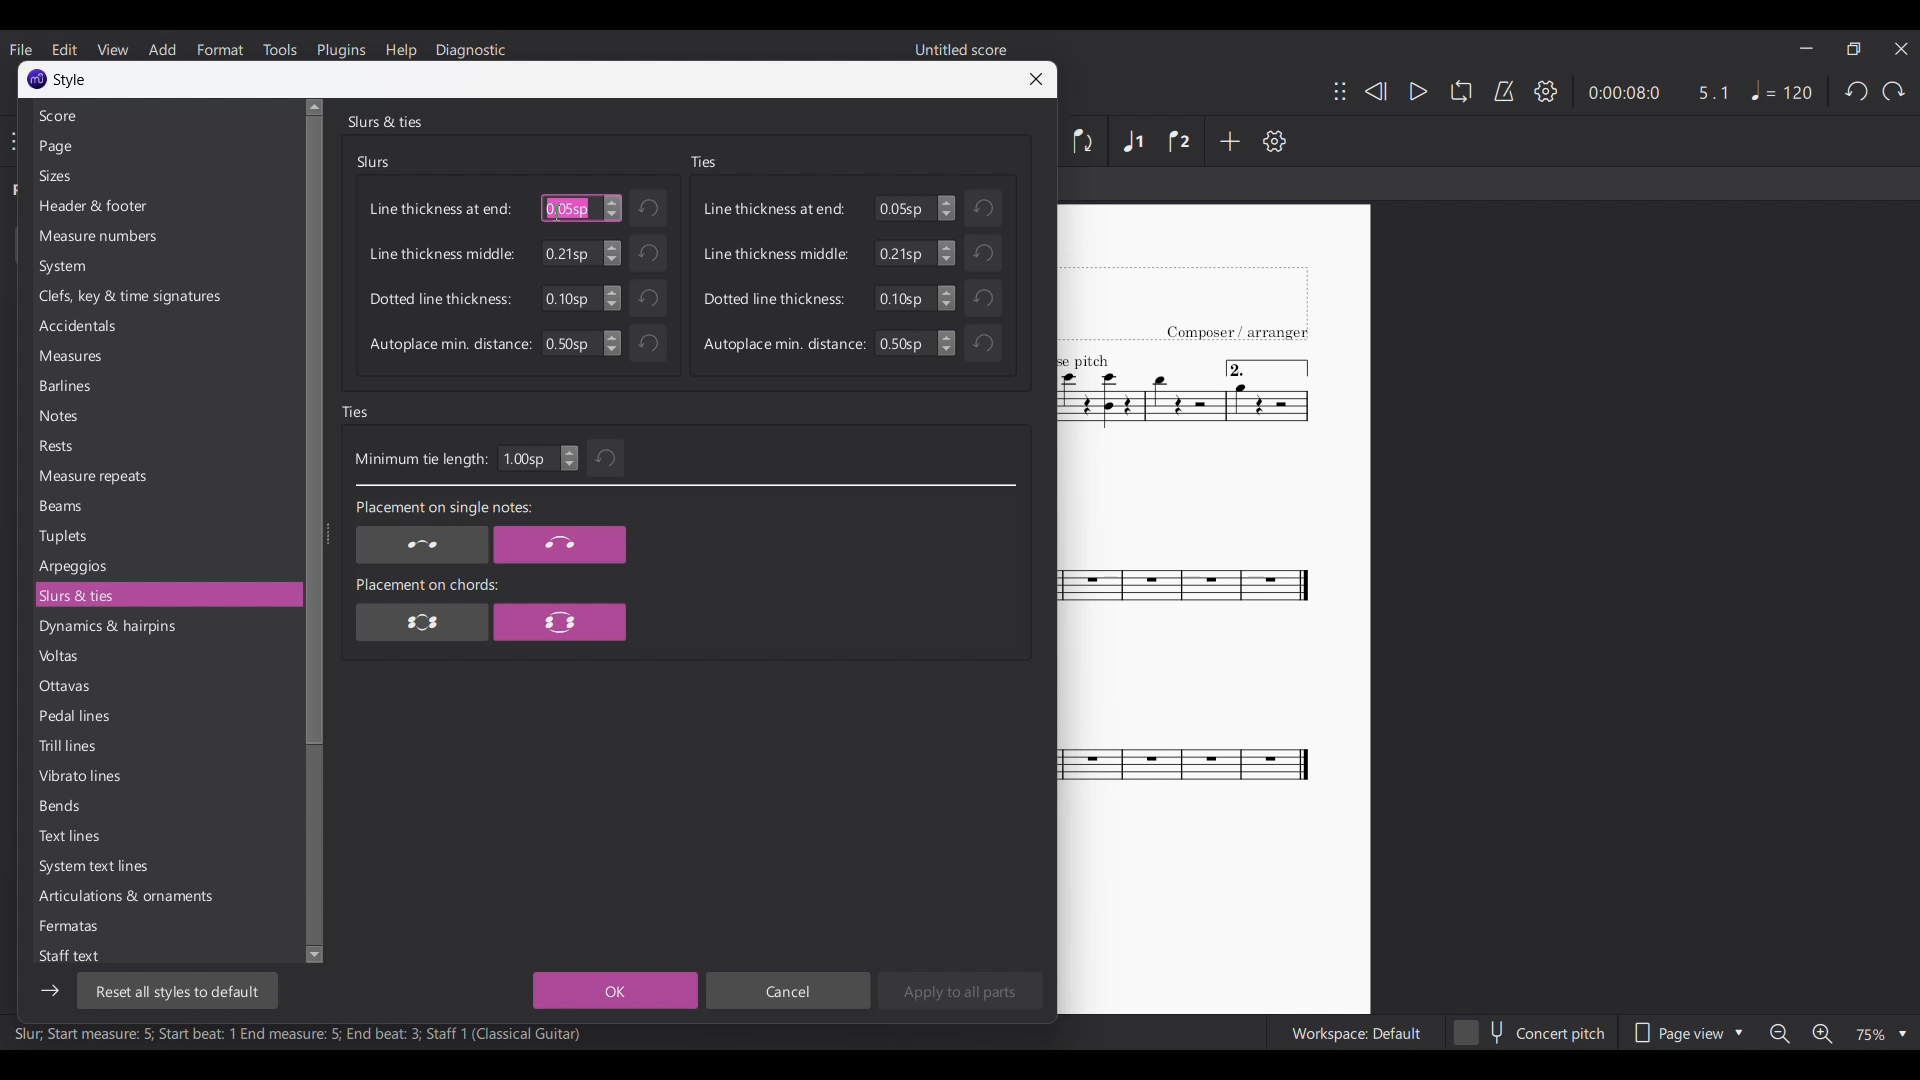  Describe the element at coordinates (165, 416) in the screenshot. I see `Notes` at that location.